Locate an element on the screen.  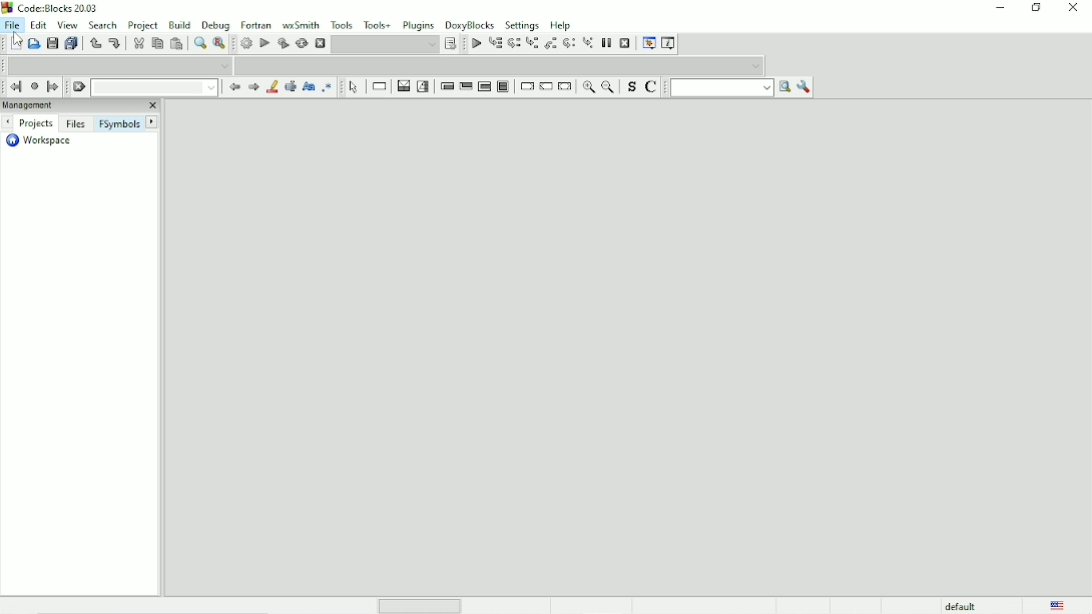
Stop debugger is located at coordinates (625, 43).